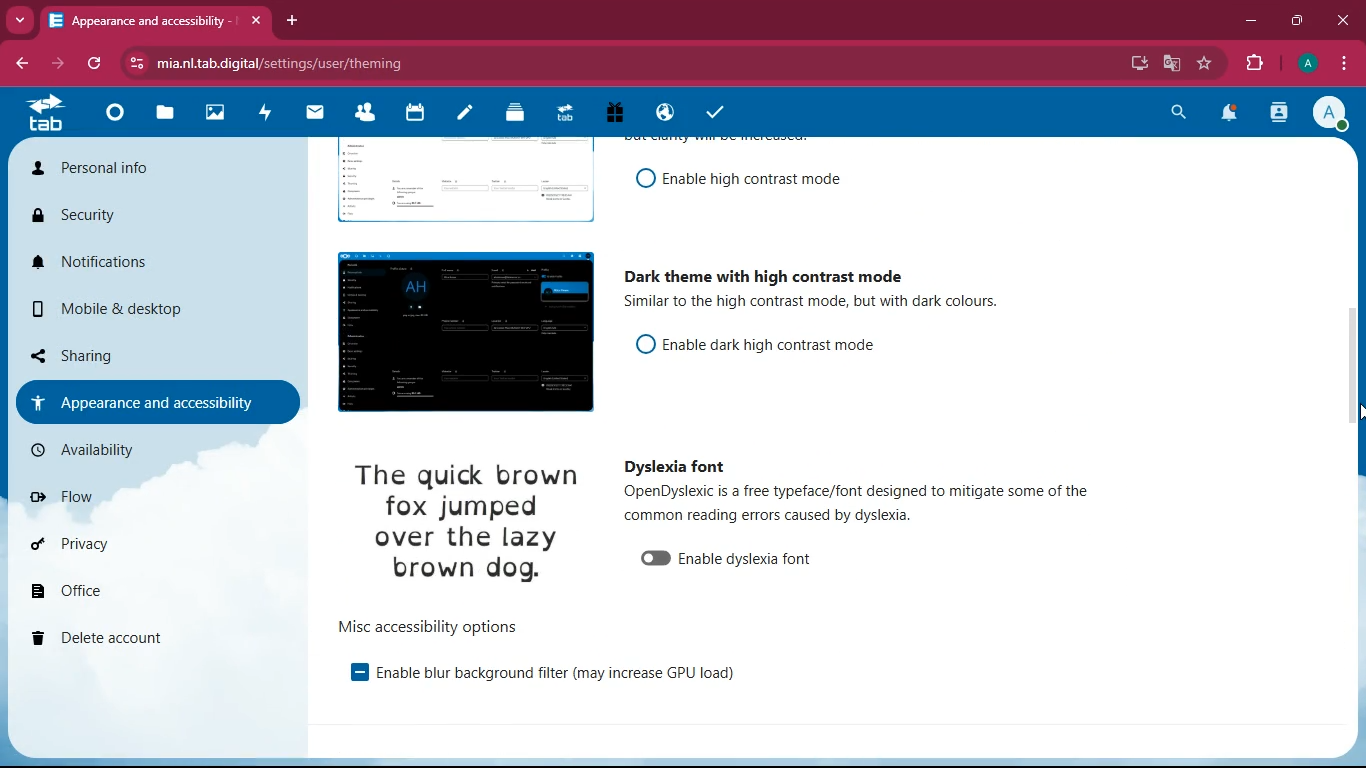 The height and width of the screenshot is (768, 1366). What do you see at coordinates (137, 170) in the screenshot?
I see `personal info` at bounding box center [137, 170].